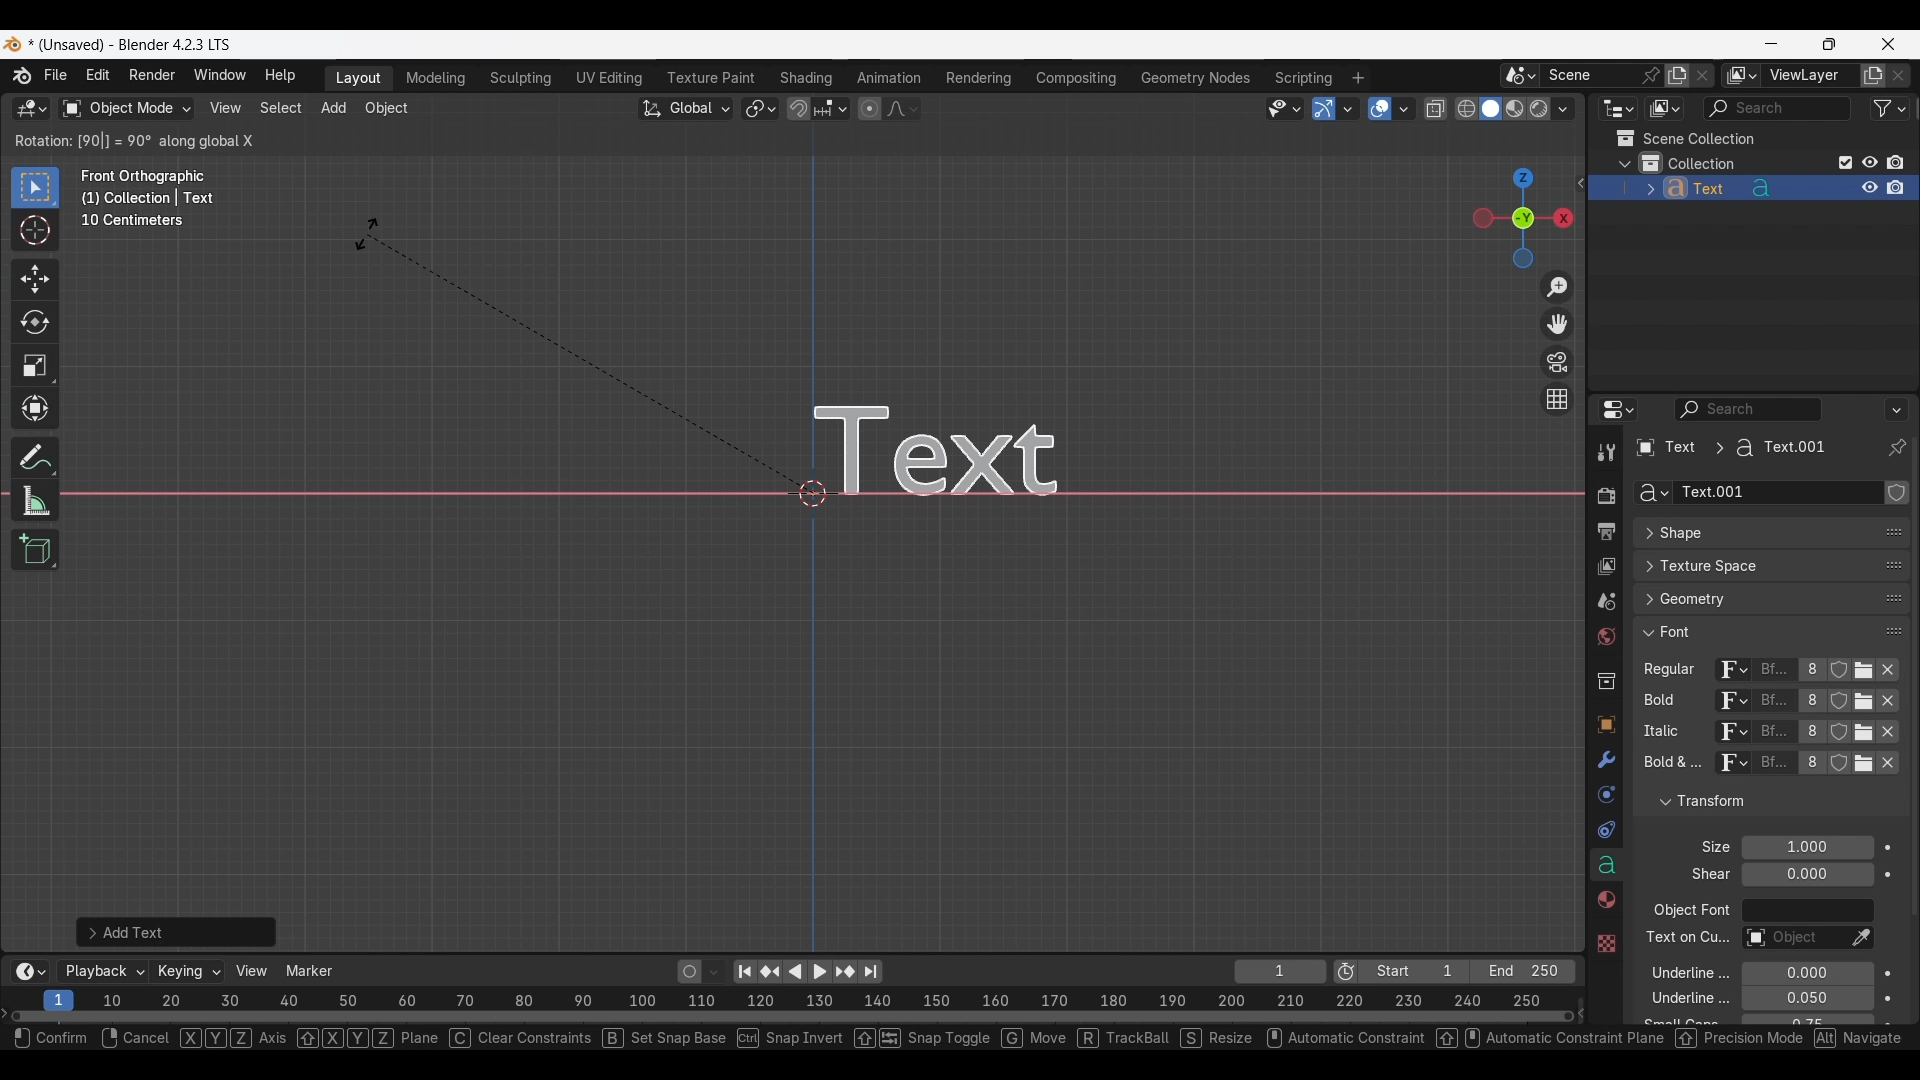 The image size is (1920, 1080). What do you see at coordinates (1777, 493) in the screenshot?
I see `Name` at bounding box center [1777, 493].